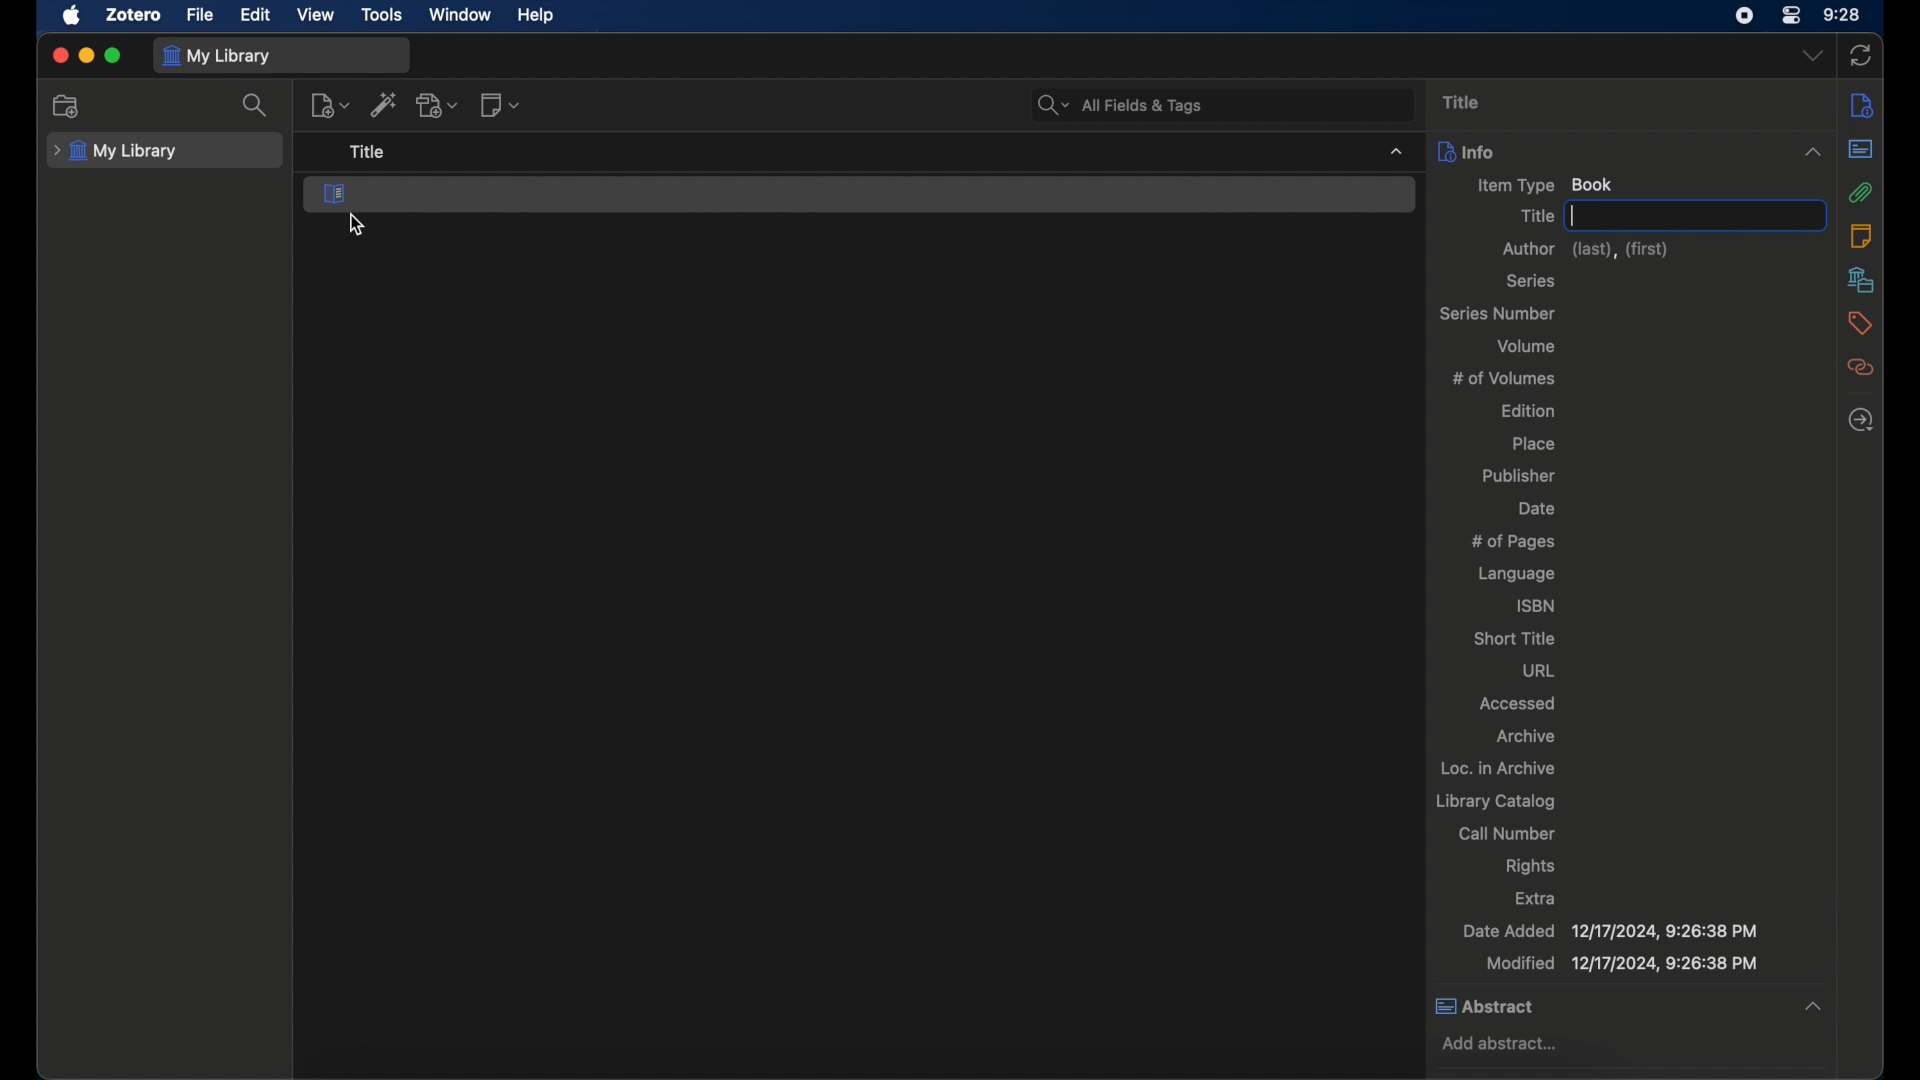 Image resolution: width=1920 pixels, height=1080 pixels. I want to click on my library, so click(119, 151).